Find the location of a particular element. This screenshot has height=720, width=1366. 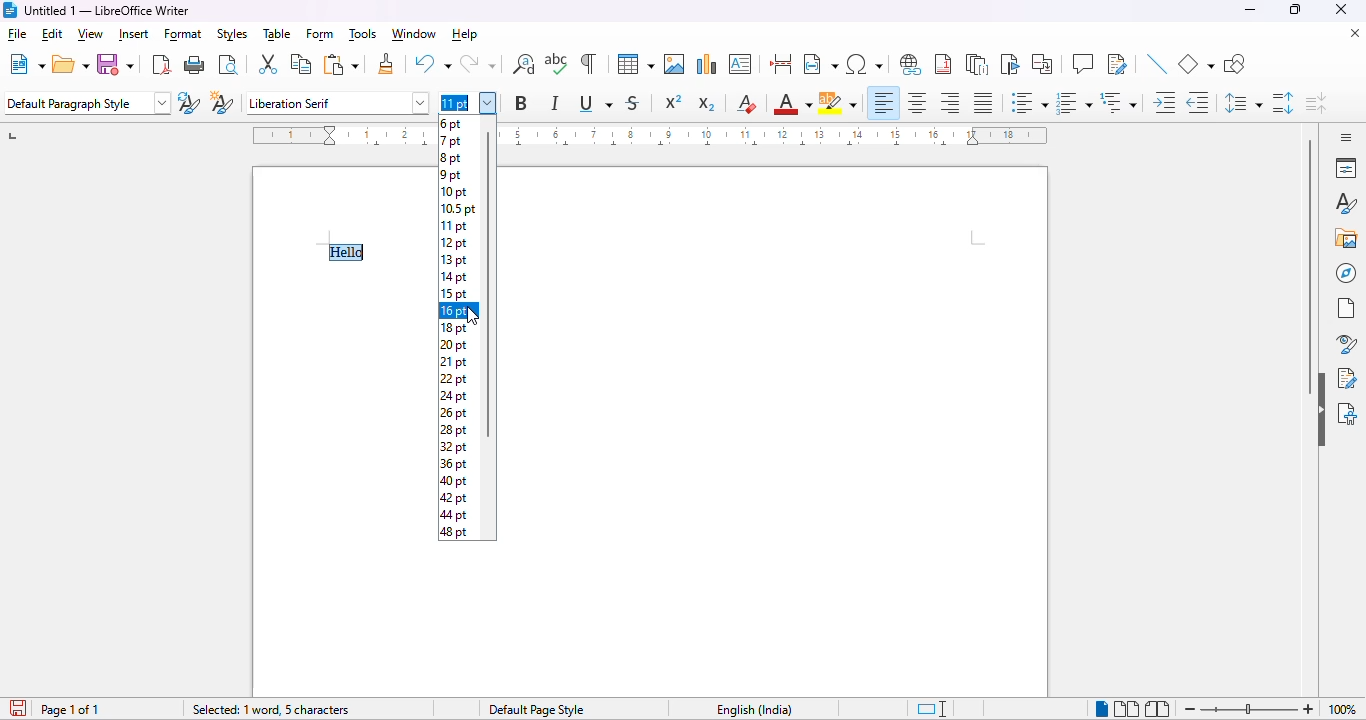

standard selection is located at coordinates (932, 709).